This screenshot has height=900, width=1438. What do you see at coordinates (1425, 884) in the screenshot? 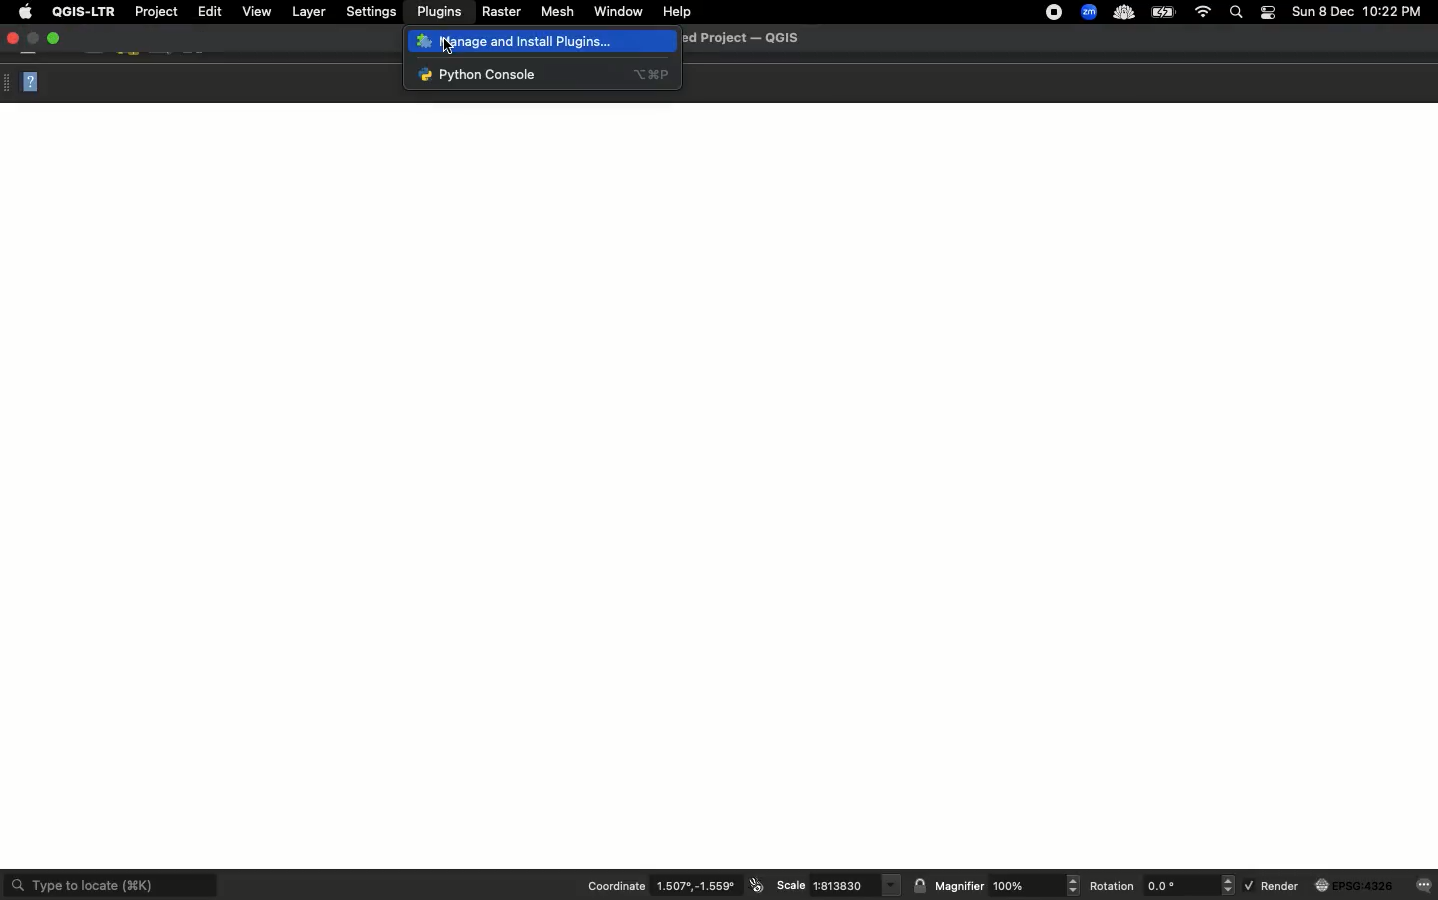
I see `messages` at bounding box center [1425, 884].